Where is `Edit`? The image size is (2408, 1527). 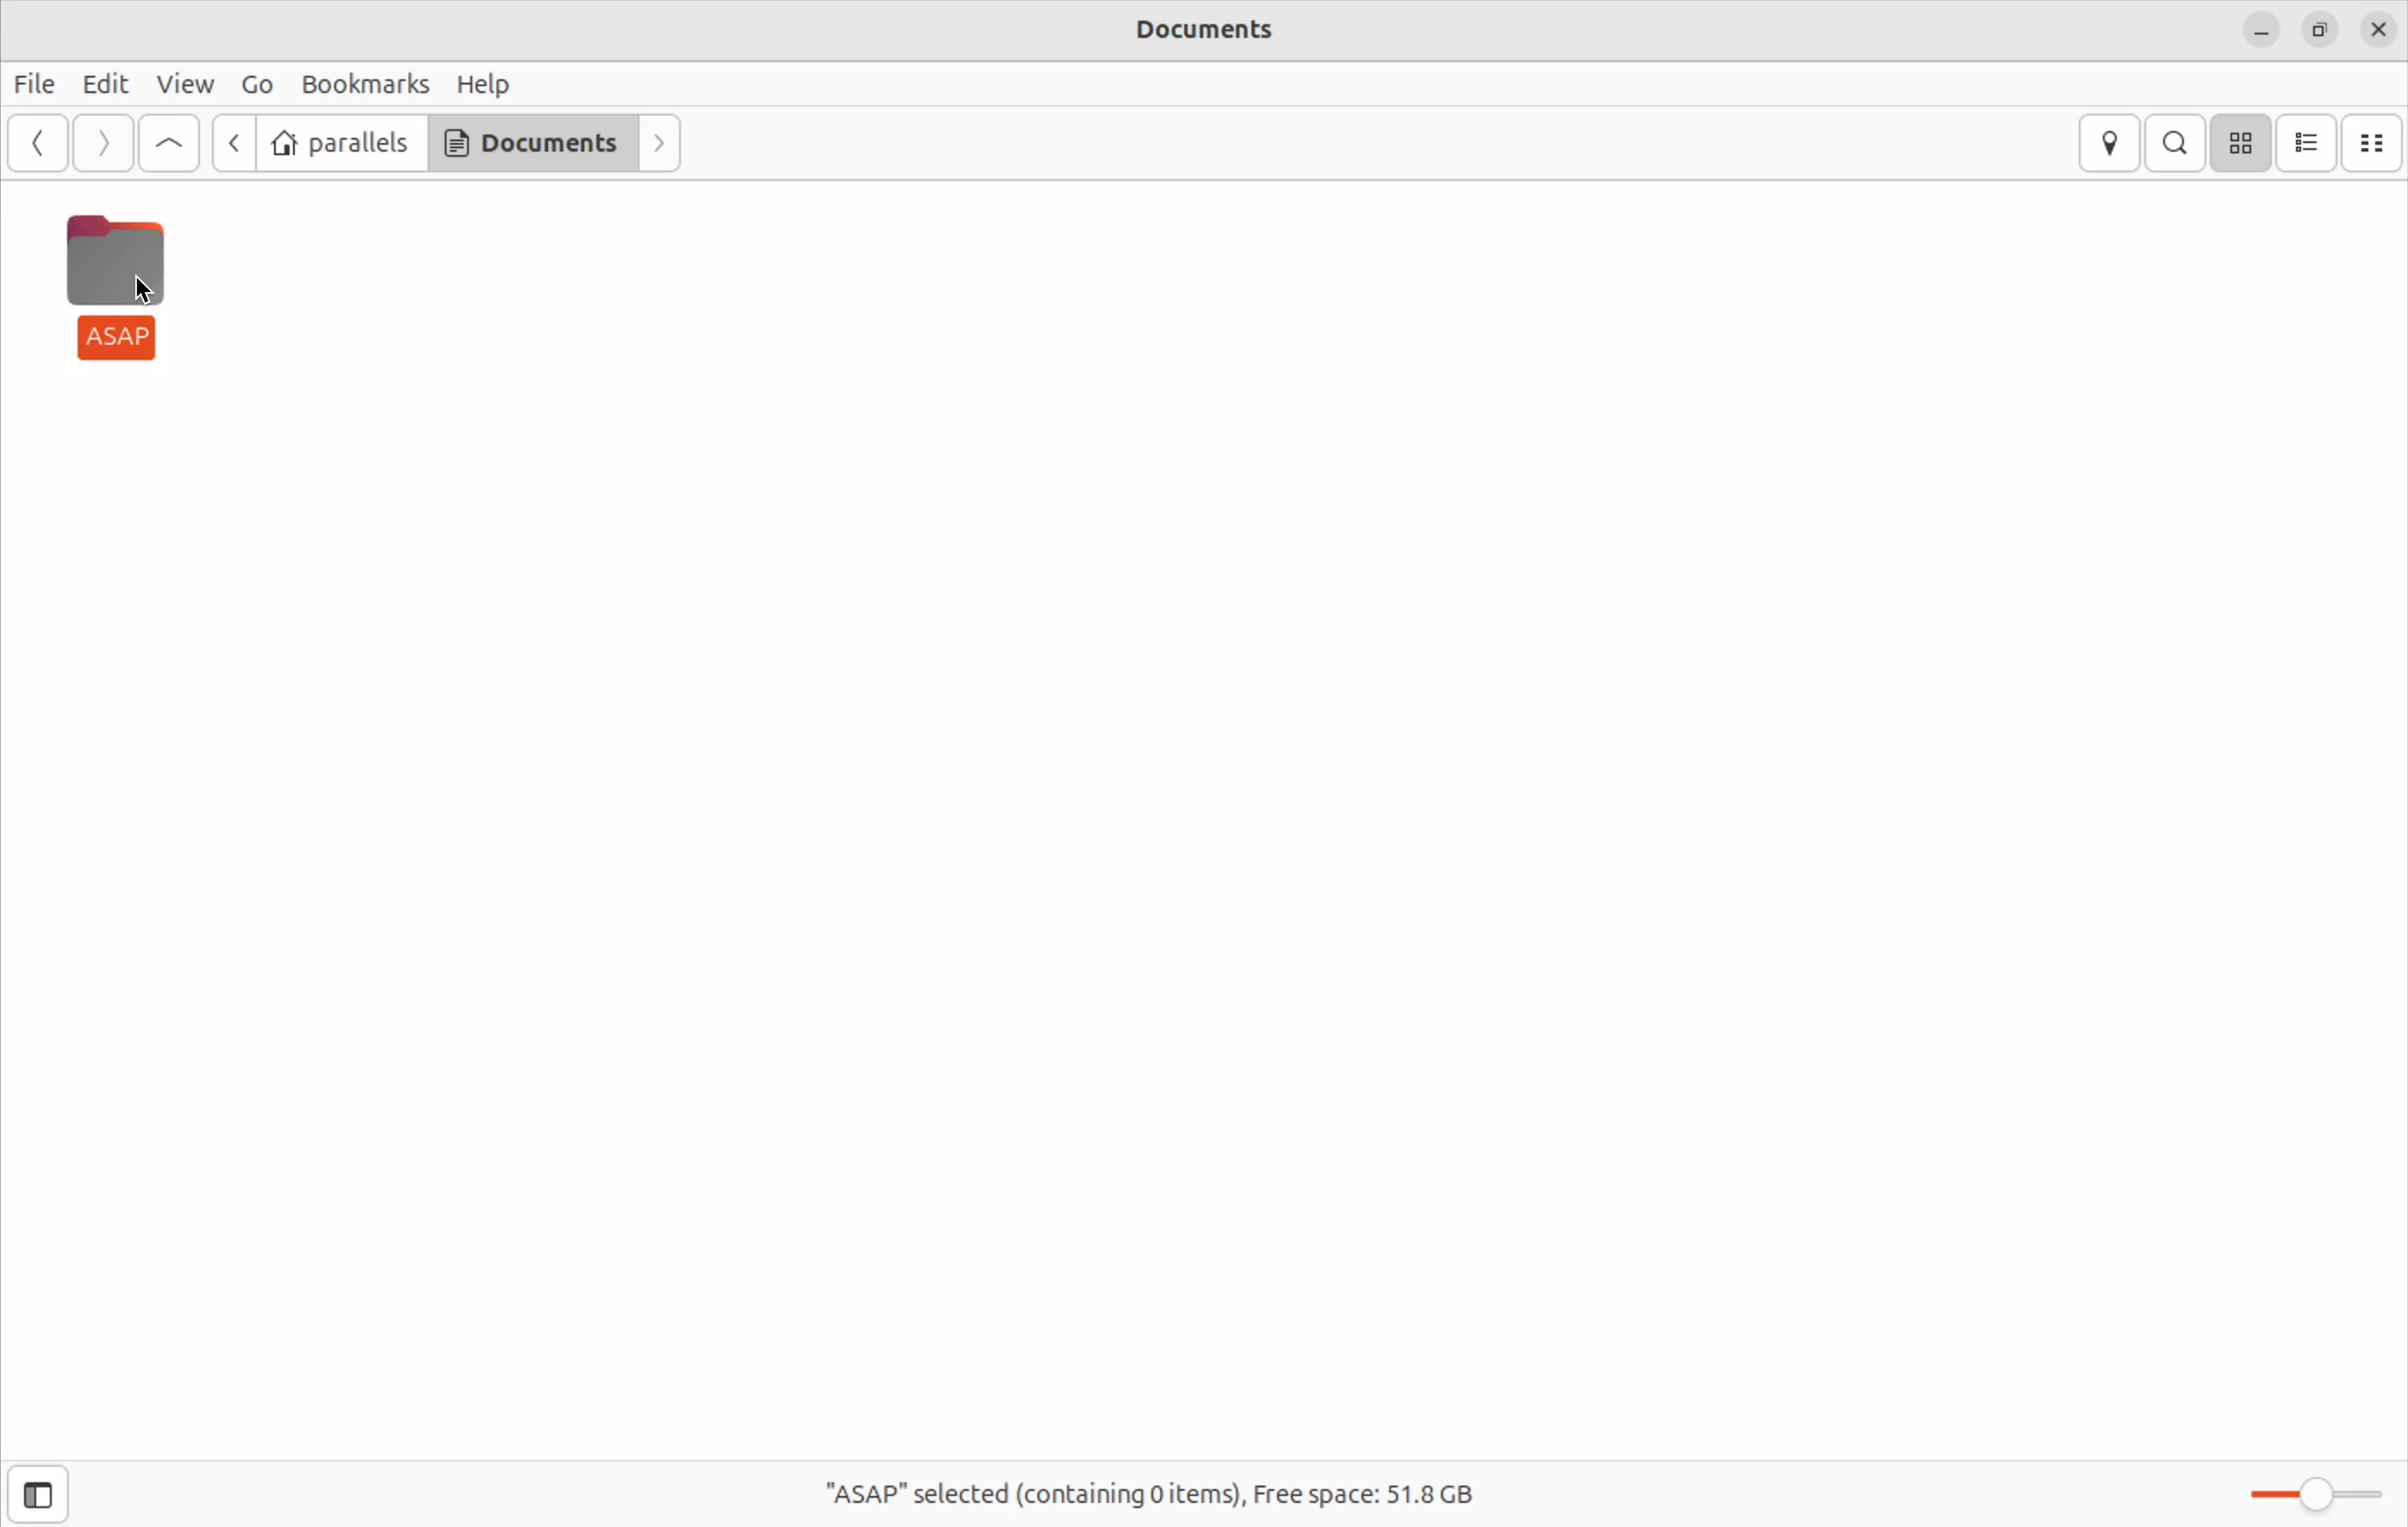
Edit is located at coordinates (101, 85).